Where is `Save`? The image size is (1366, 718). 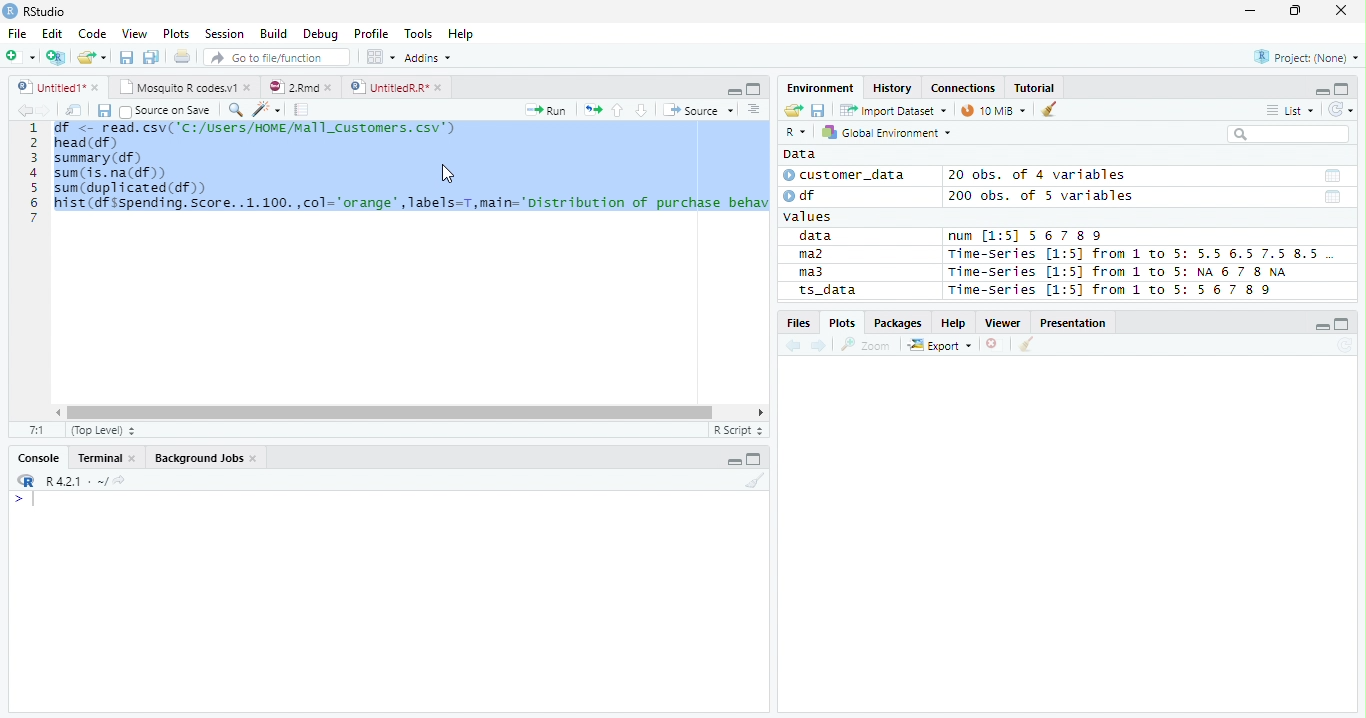 Save is located at coordinates (103, 110).